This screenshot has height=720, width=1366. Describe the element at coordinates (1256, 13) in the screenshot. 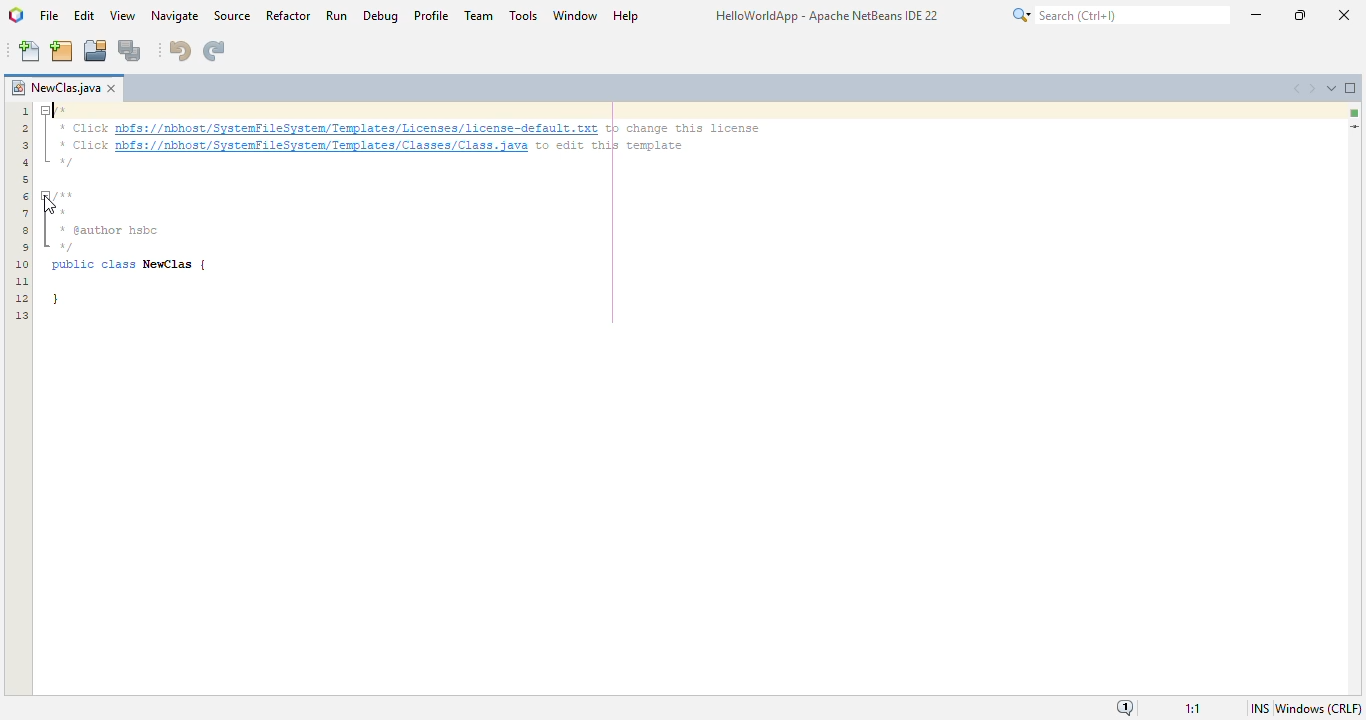

I see `minimize` at that location.